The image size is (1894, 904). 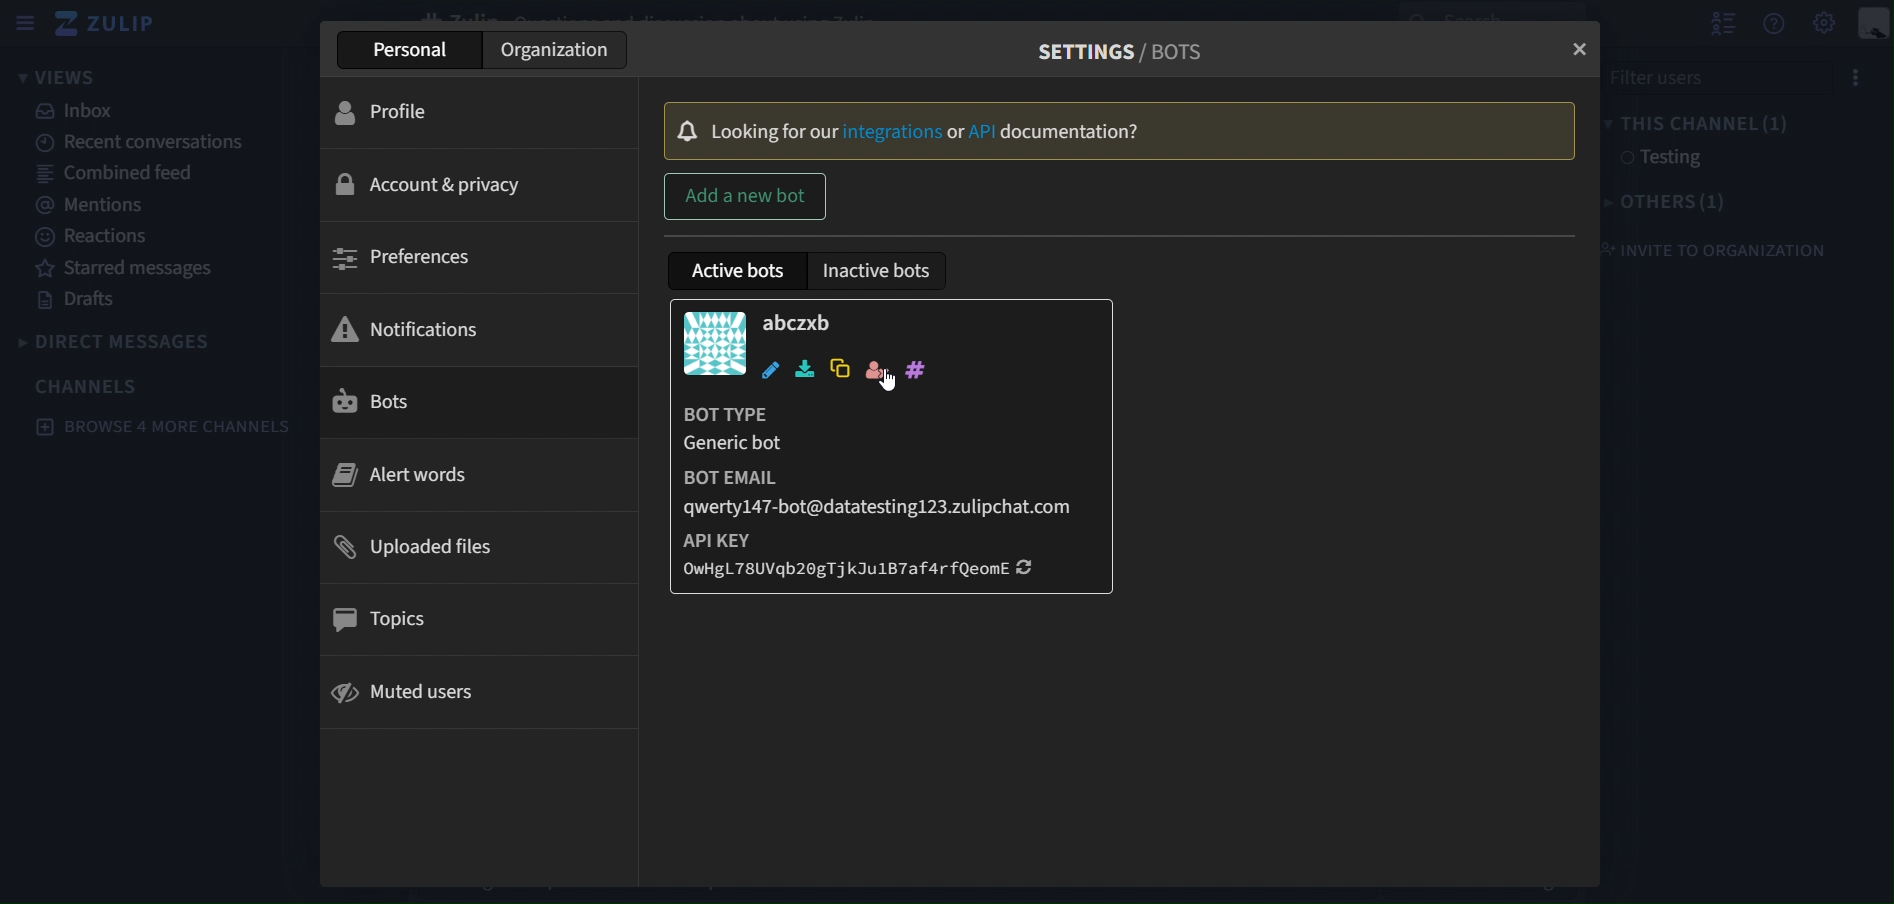 What do you see at coordinates (82, 303) in the screenshot?
I see `drafts` at bounding box center [82, 303].